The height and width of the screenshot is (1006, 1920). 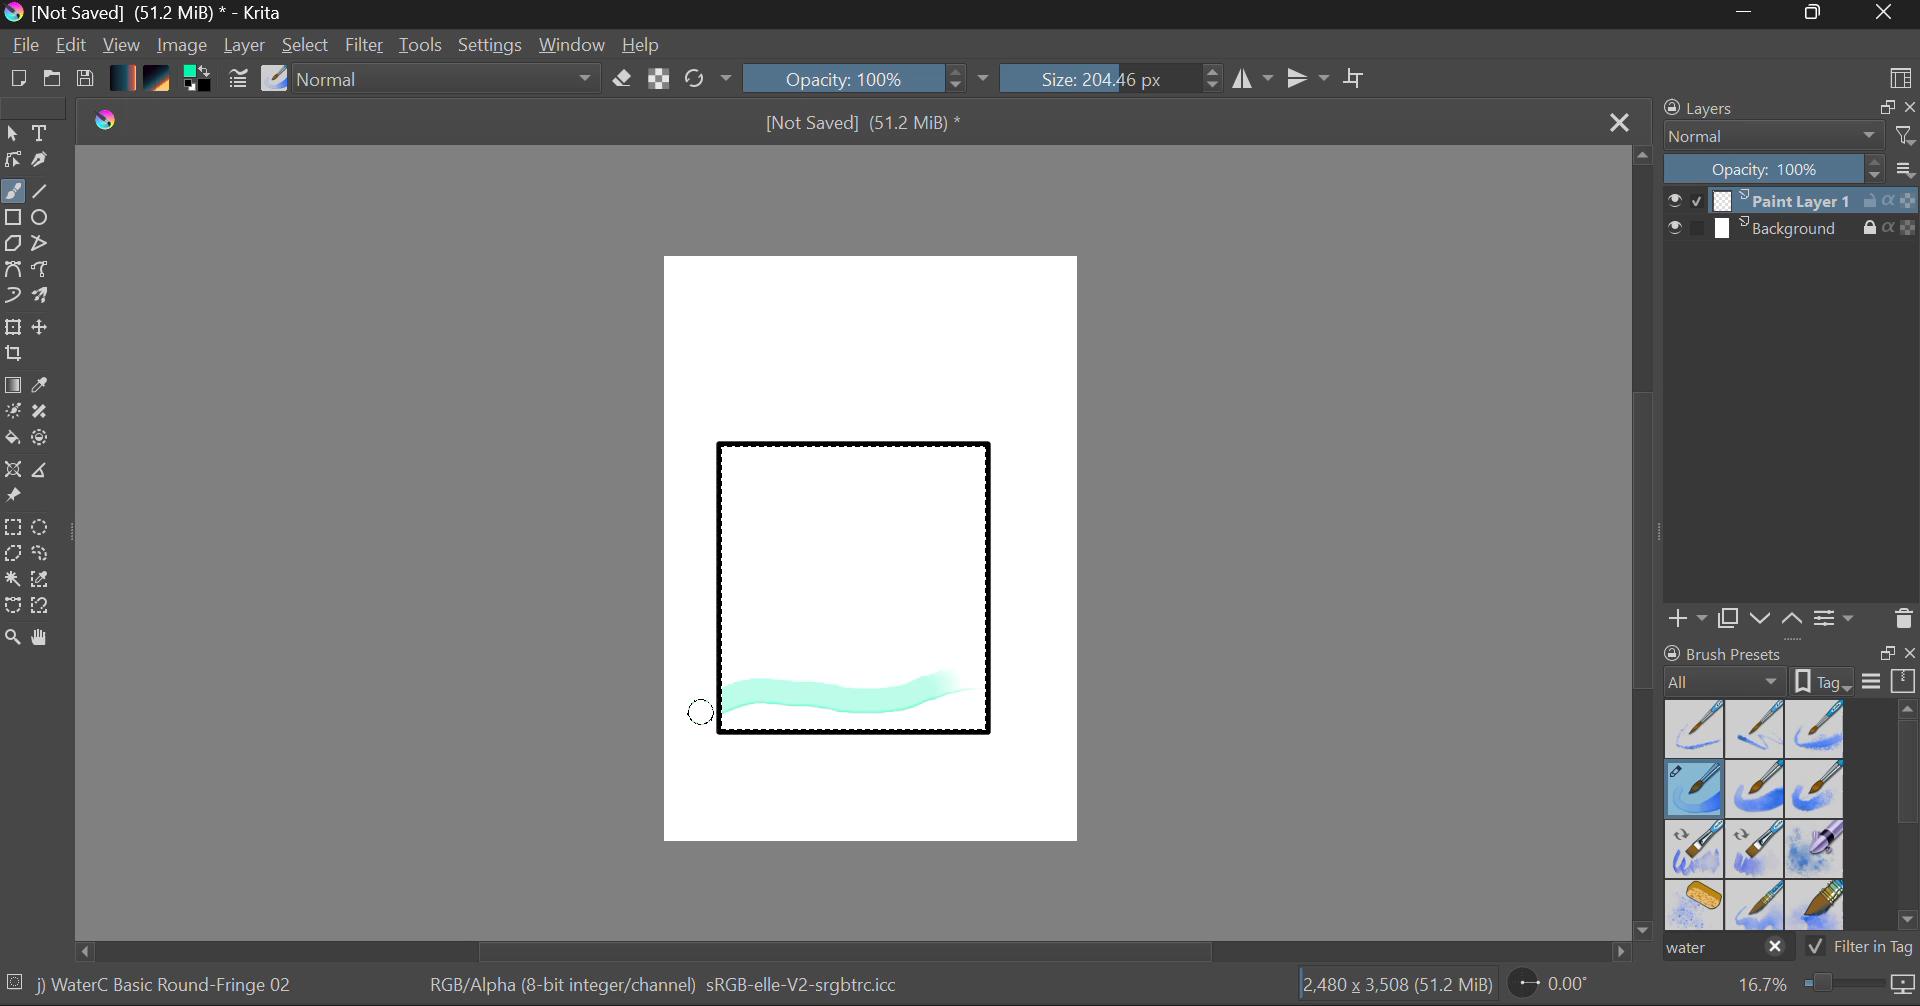 What do you see at coordinates (422, 46) in the screenshot?
I see `Tools` at bounding box center [422, 46].